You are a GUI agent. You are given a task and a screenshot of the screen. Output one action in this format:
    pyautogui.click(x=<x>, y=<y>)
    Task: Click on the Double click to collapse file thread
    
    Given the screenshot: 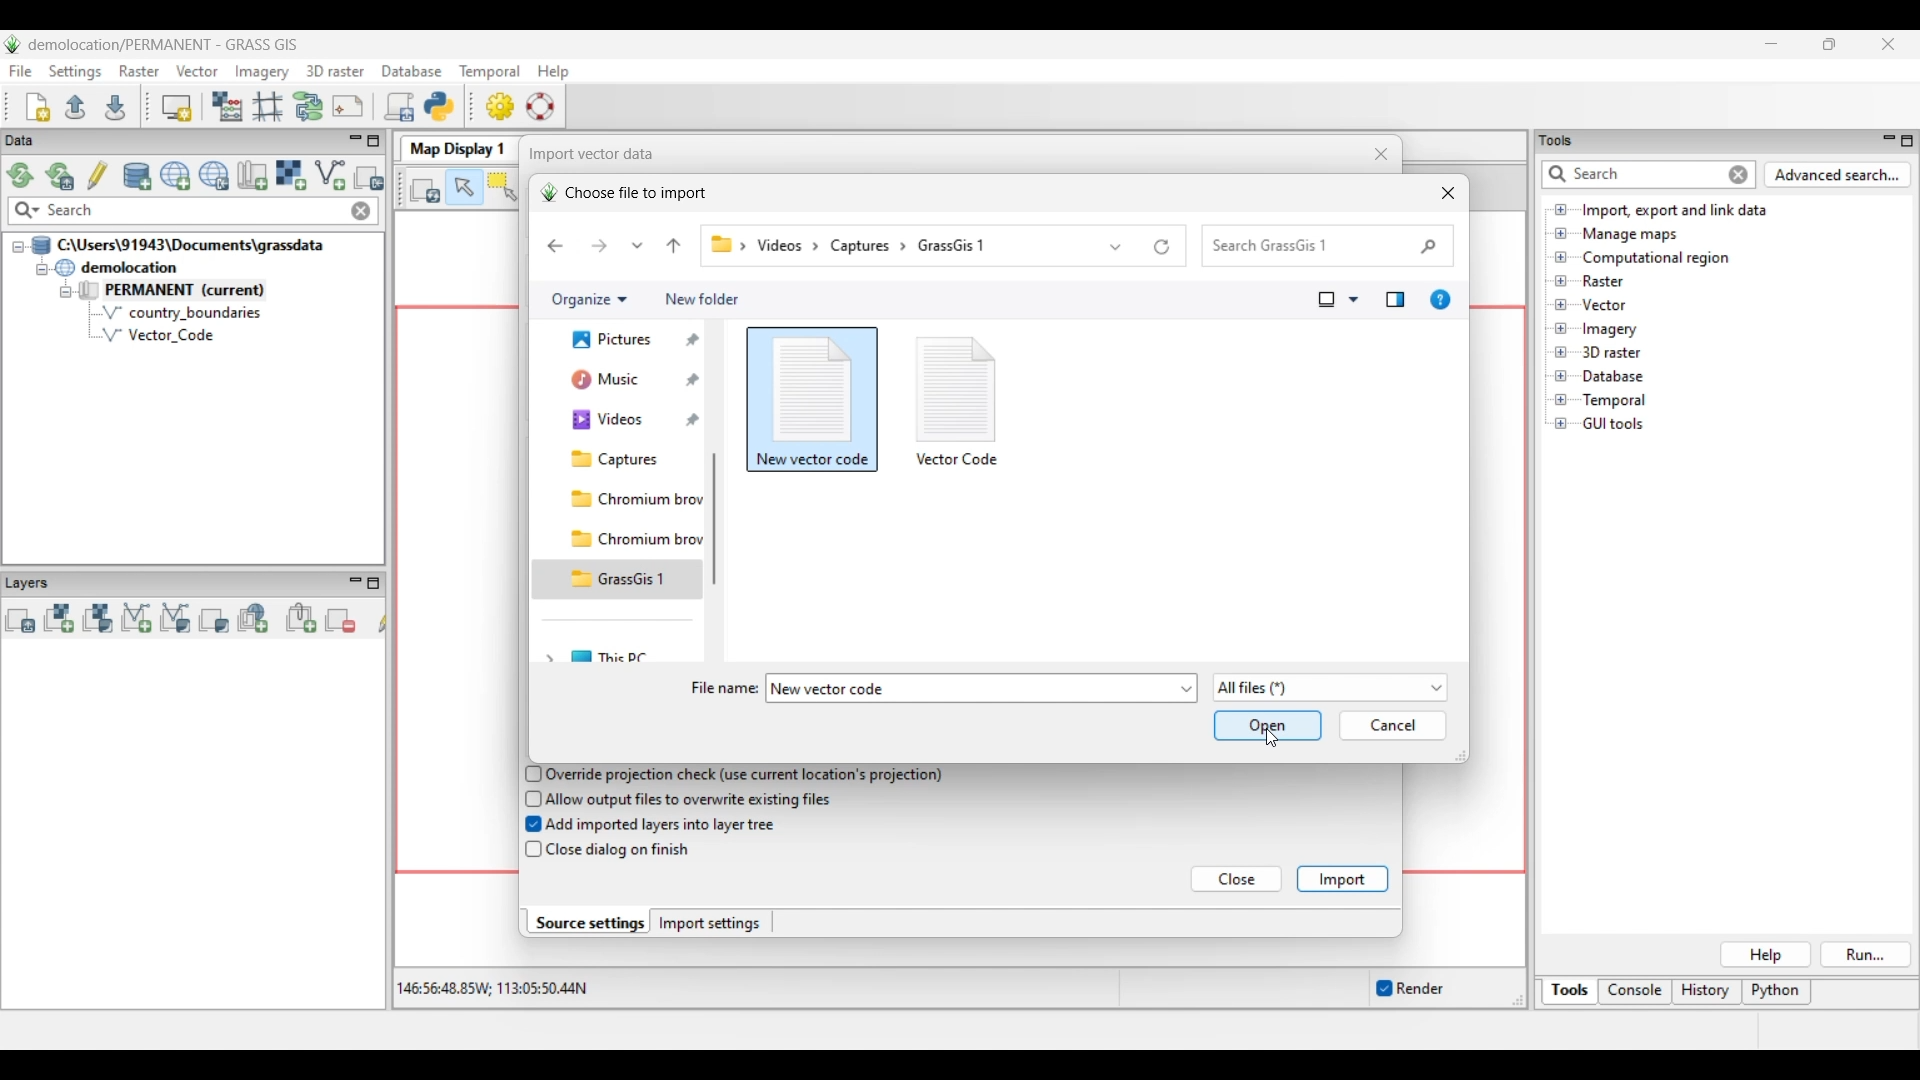 What is the action you would take?
    pyautogui.click(x=178, y=245)
    